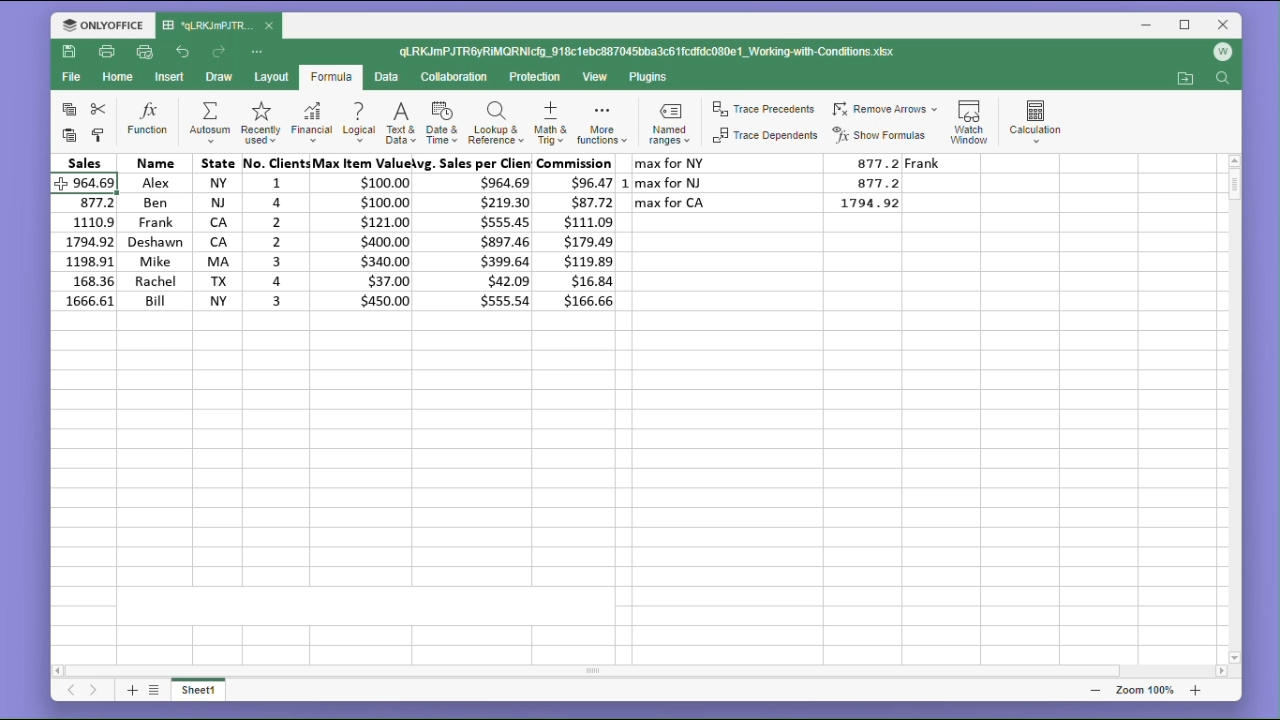  I want to click on previous sheet, so click(70, 693).